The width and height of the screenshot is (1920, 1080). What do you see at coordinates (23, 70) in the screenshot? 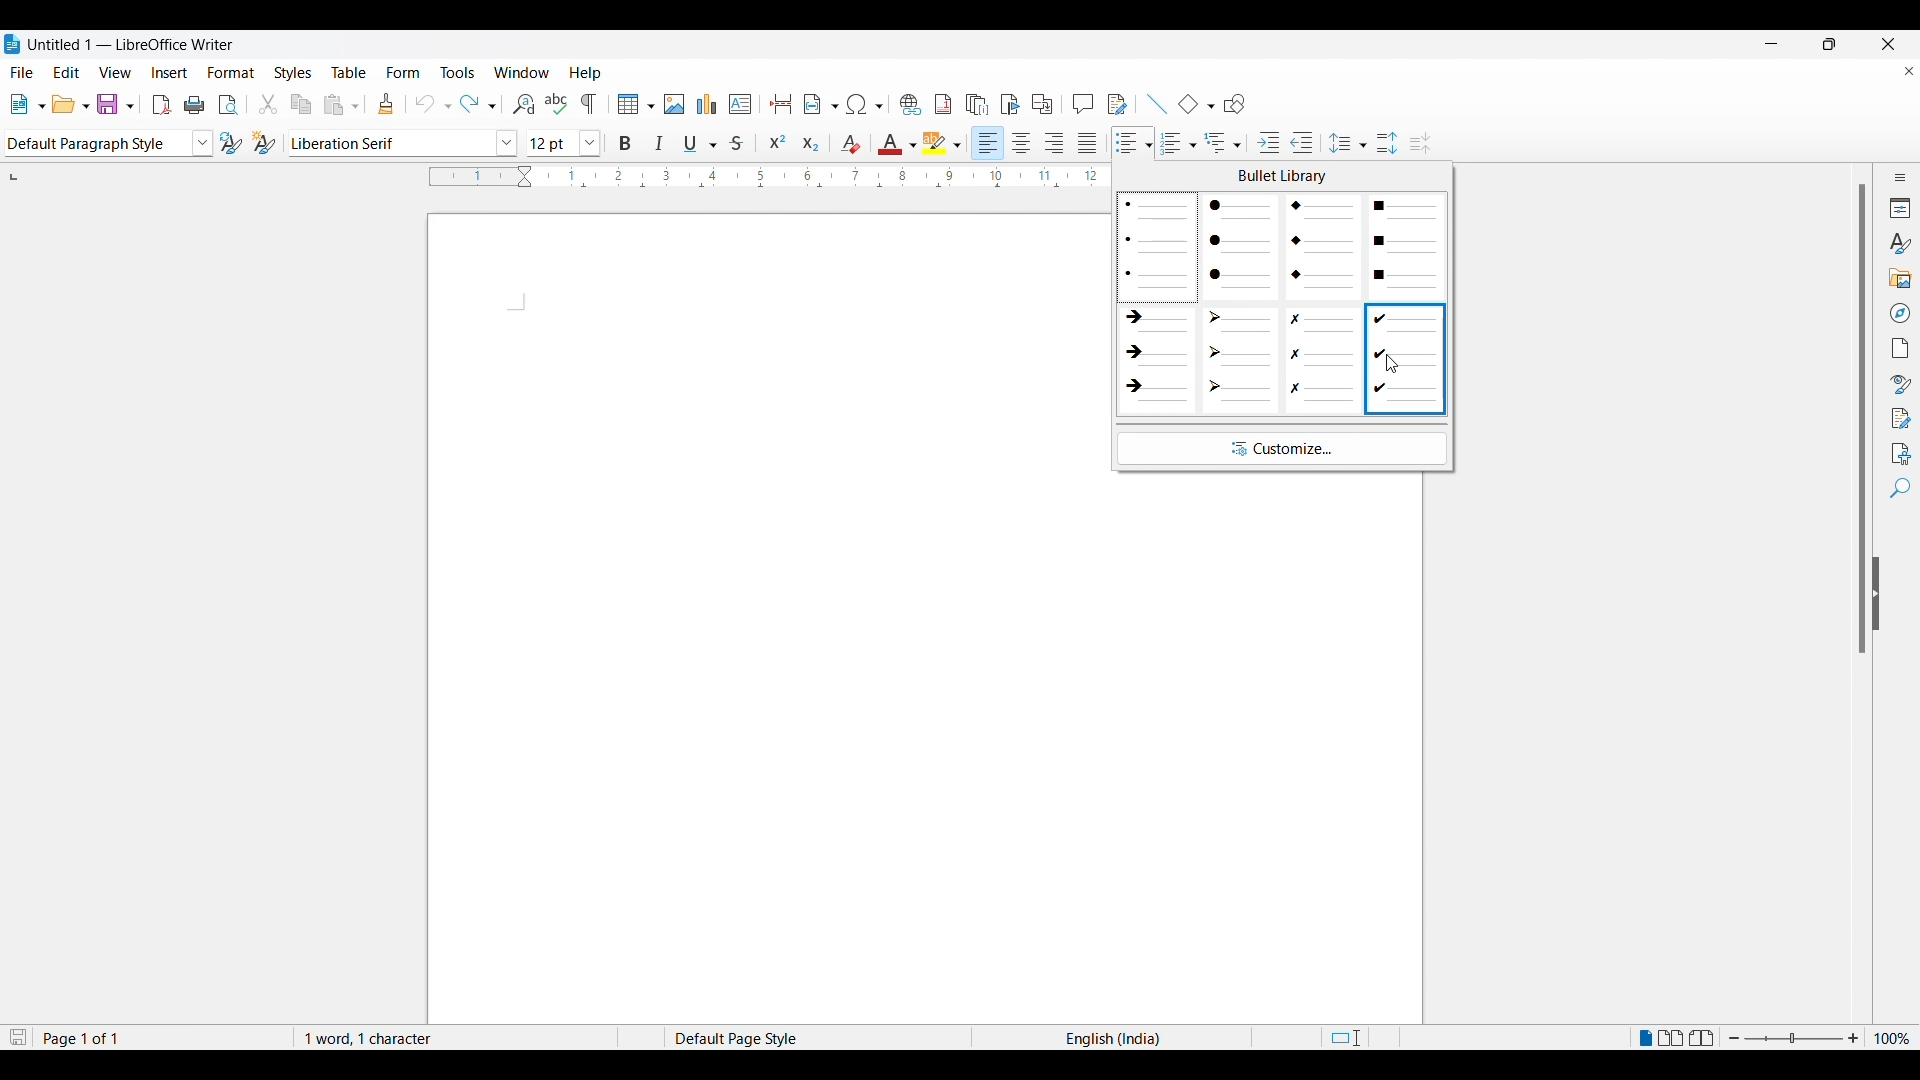
I see `File` at bounding box center [23, 70].